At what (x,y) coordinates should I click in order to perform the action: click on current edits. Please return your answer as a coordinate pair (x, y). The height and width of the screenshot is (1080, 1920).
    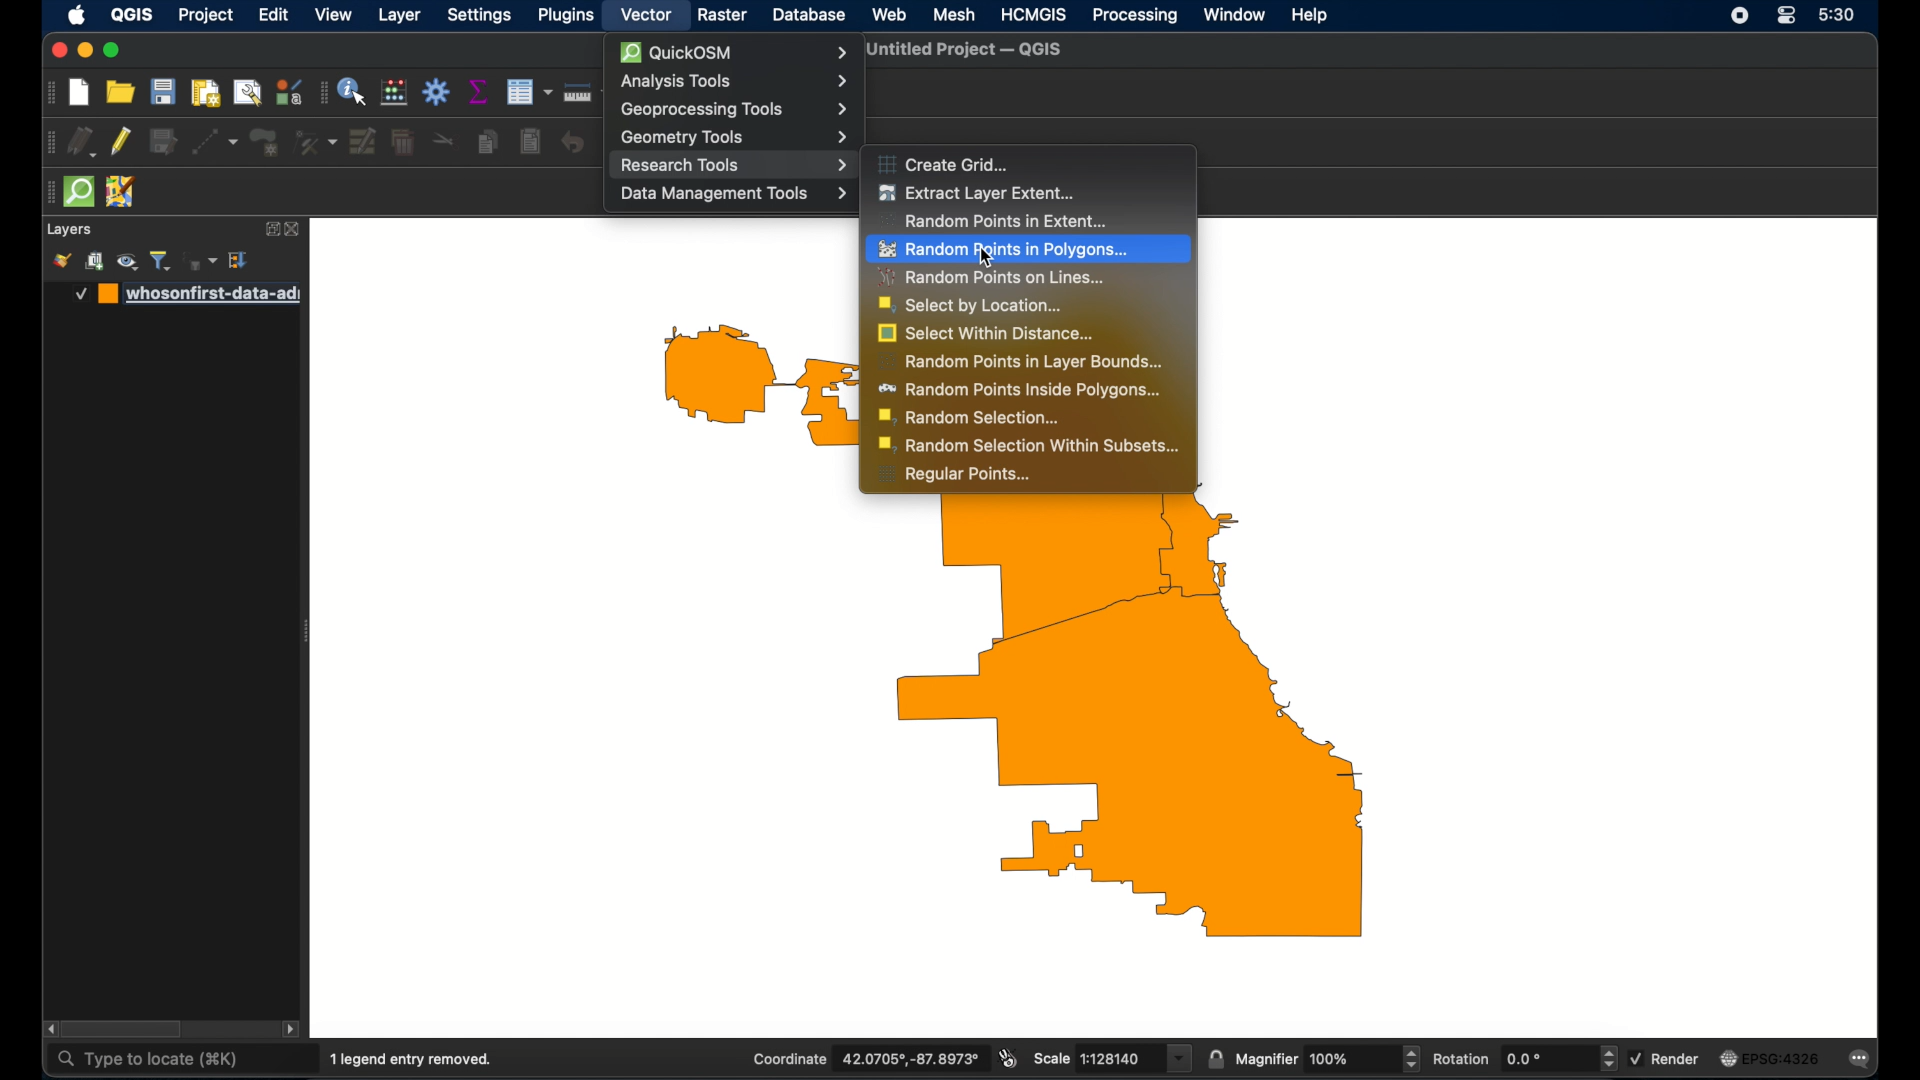
    Looking at the image, I should click on (81, 142).